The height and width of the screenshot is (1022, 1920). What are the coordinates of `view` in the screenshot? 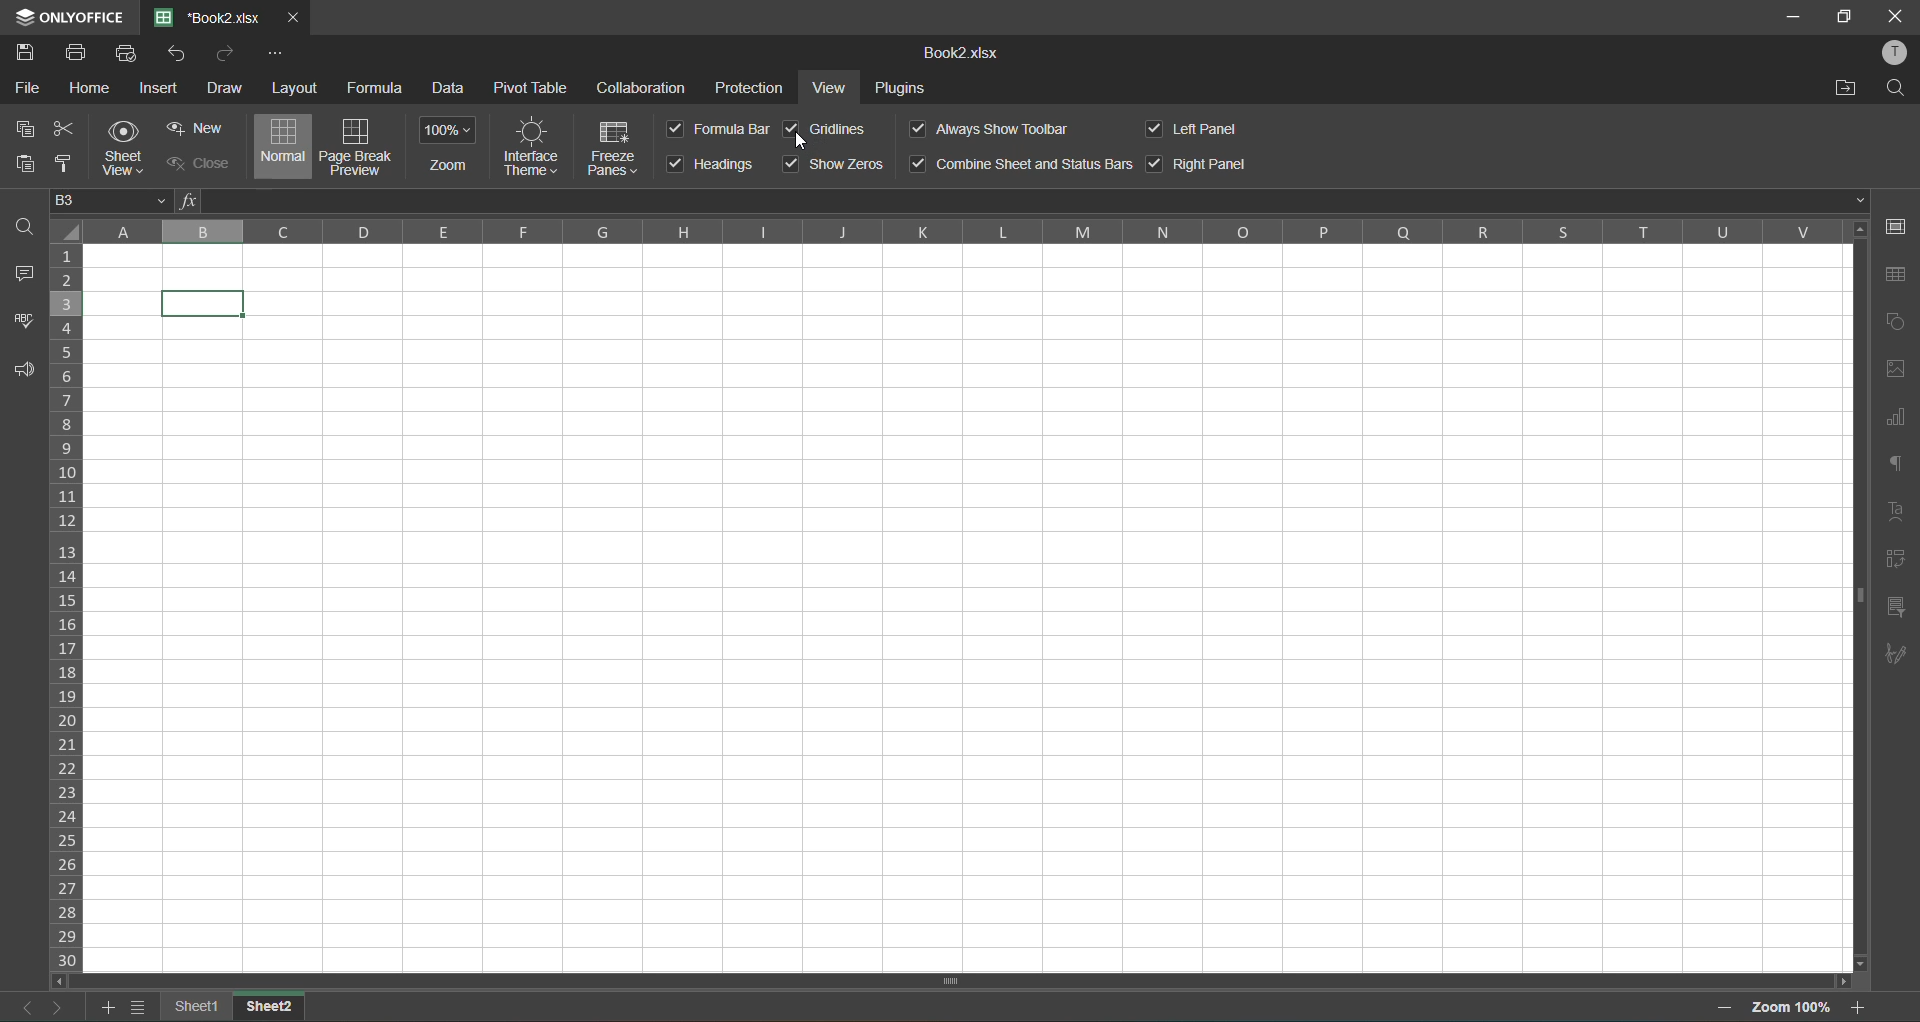 It's located at (833, 89).